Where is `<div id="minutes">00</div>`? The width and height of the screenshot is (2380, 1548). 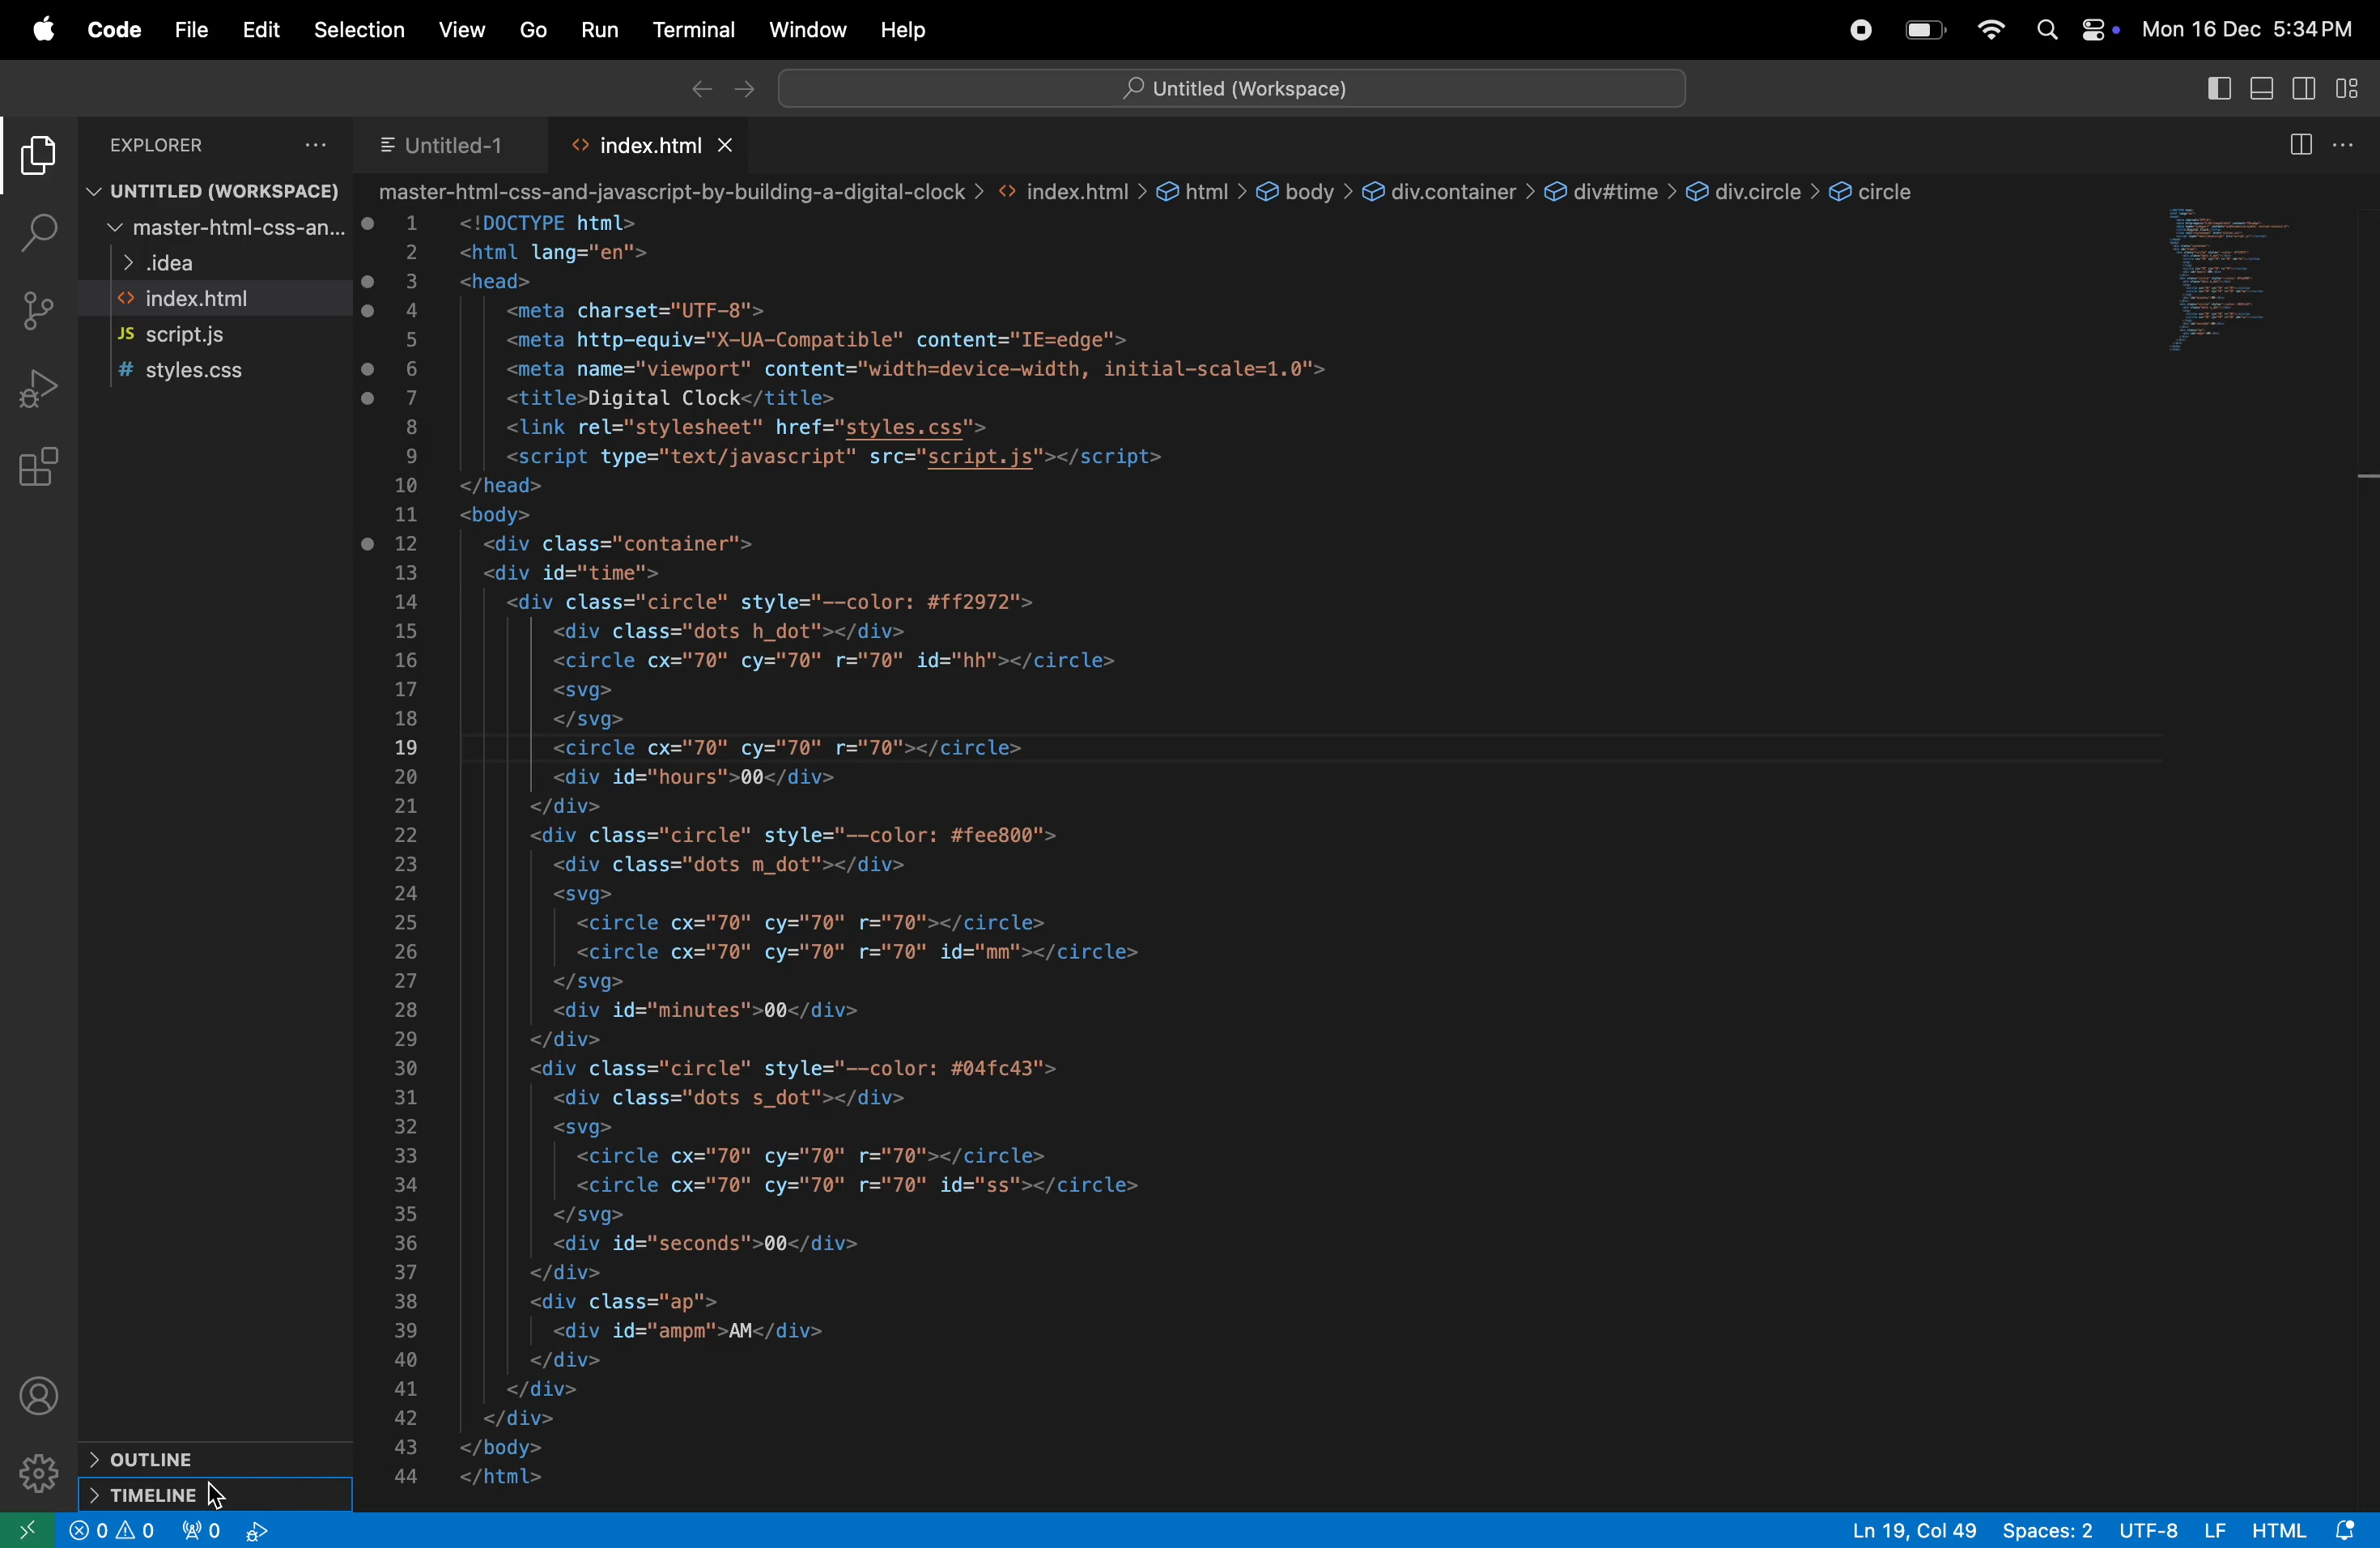
<div id="minutes">00</div> is located at coordinates (728, 1012).